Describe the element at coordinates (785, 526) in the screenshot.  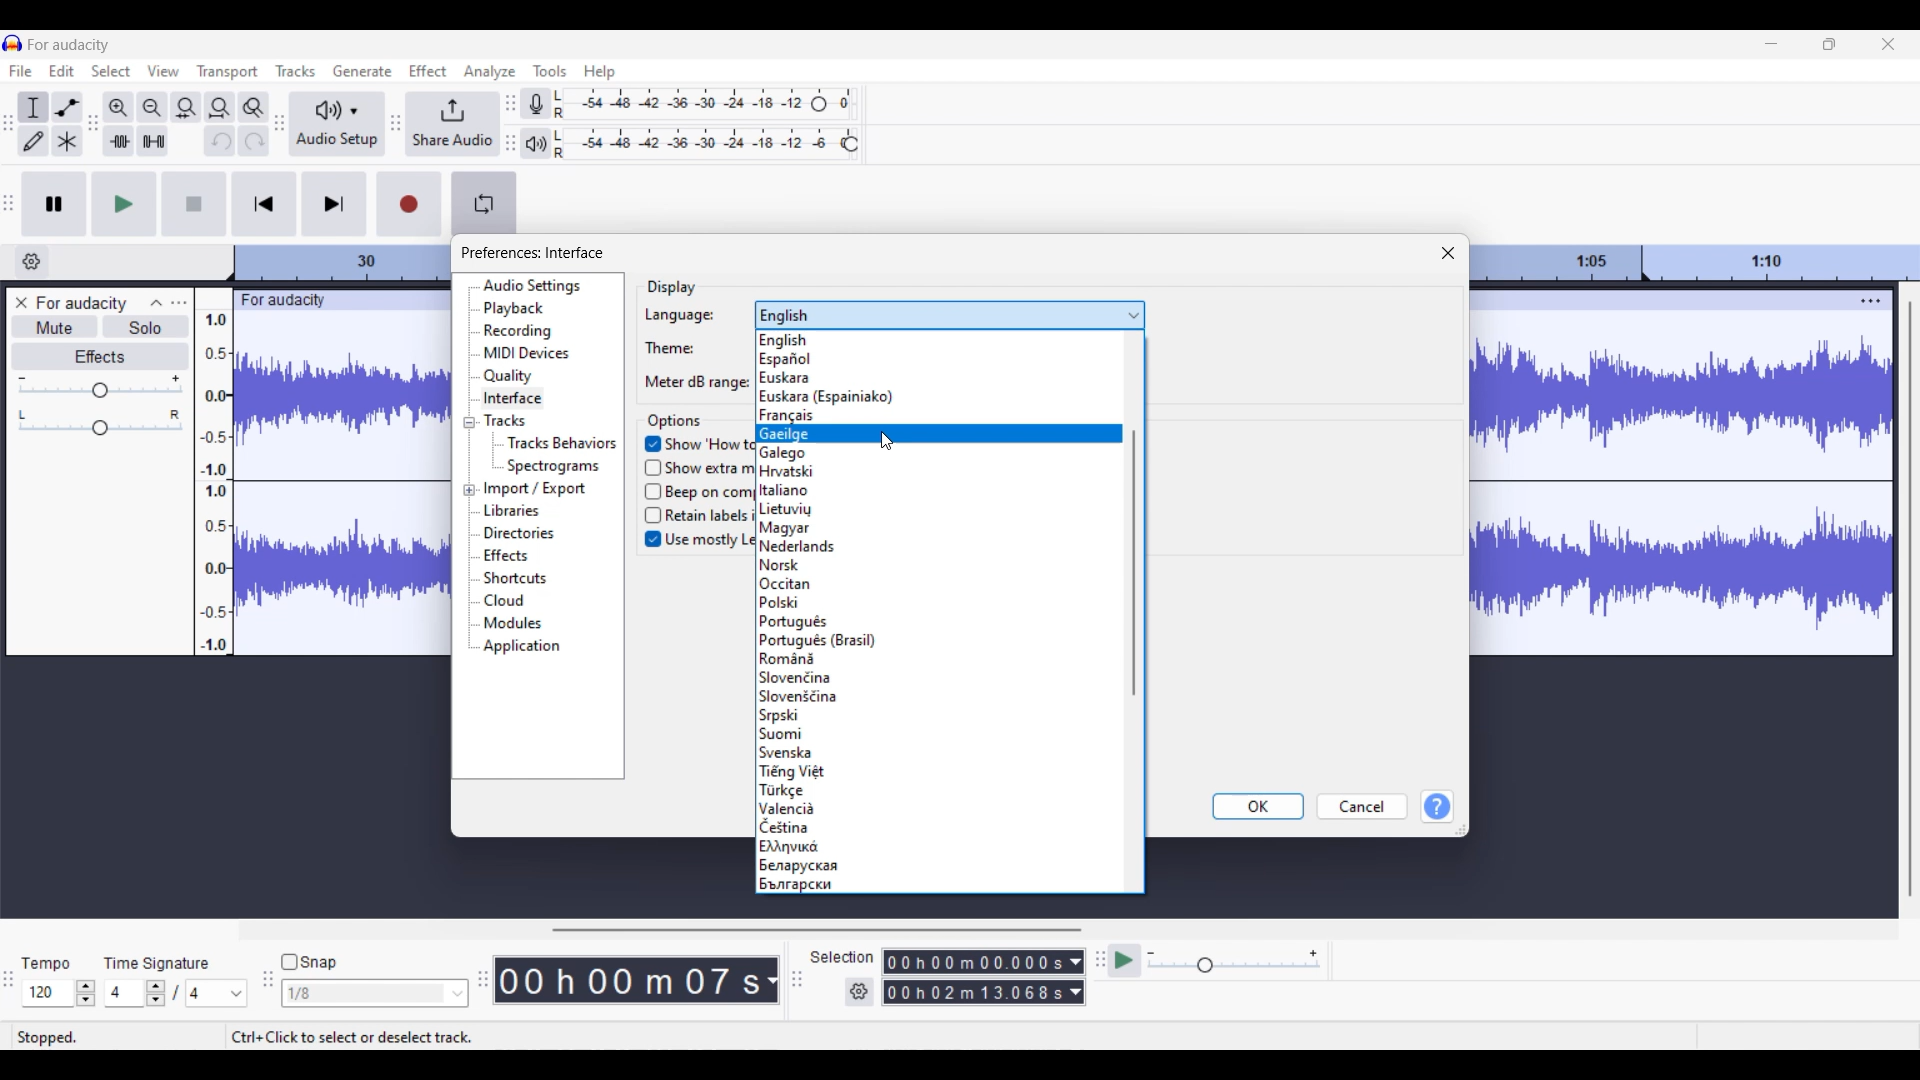
I see `Maavar` at that location.